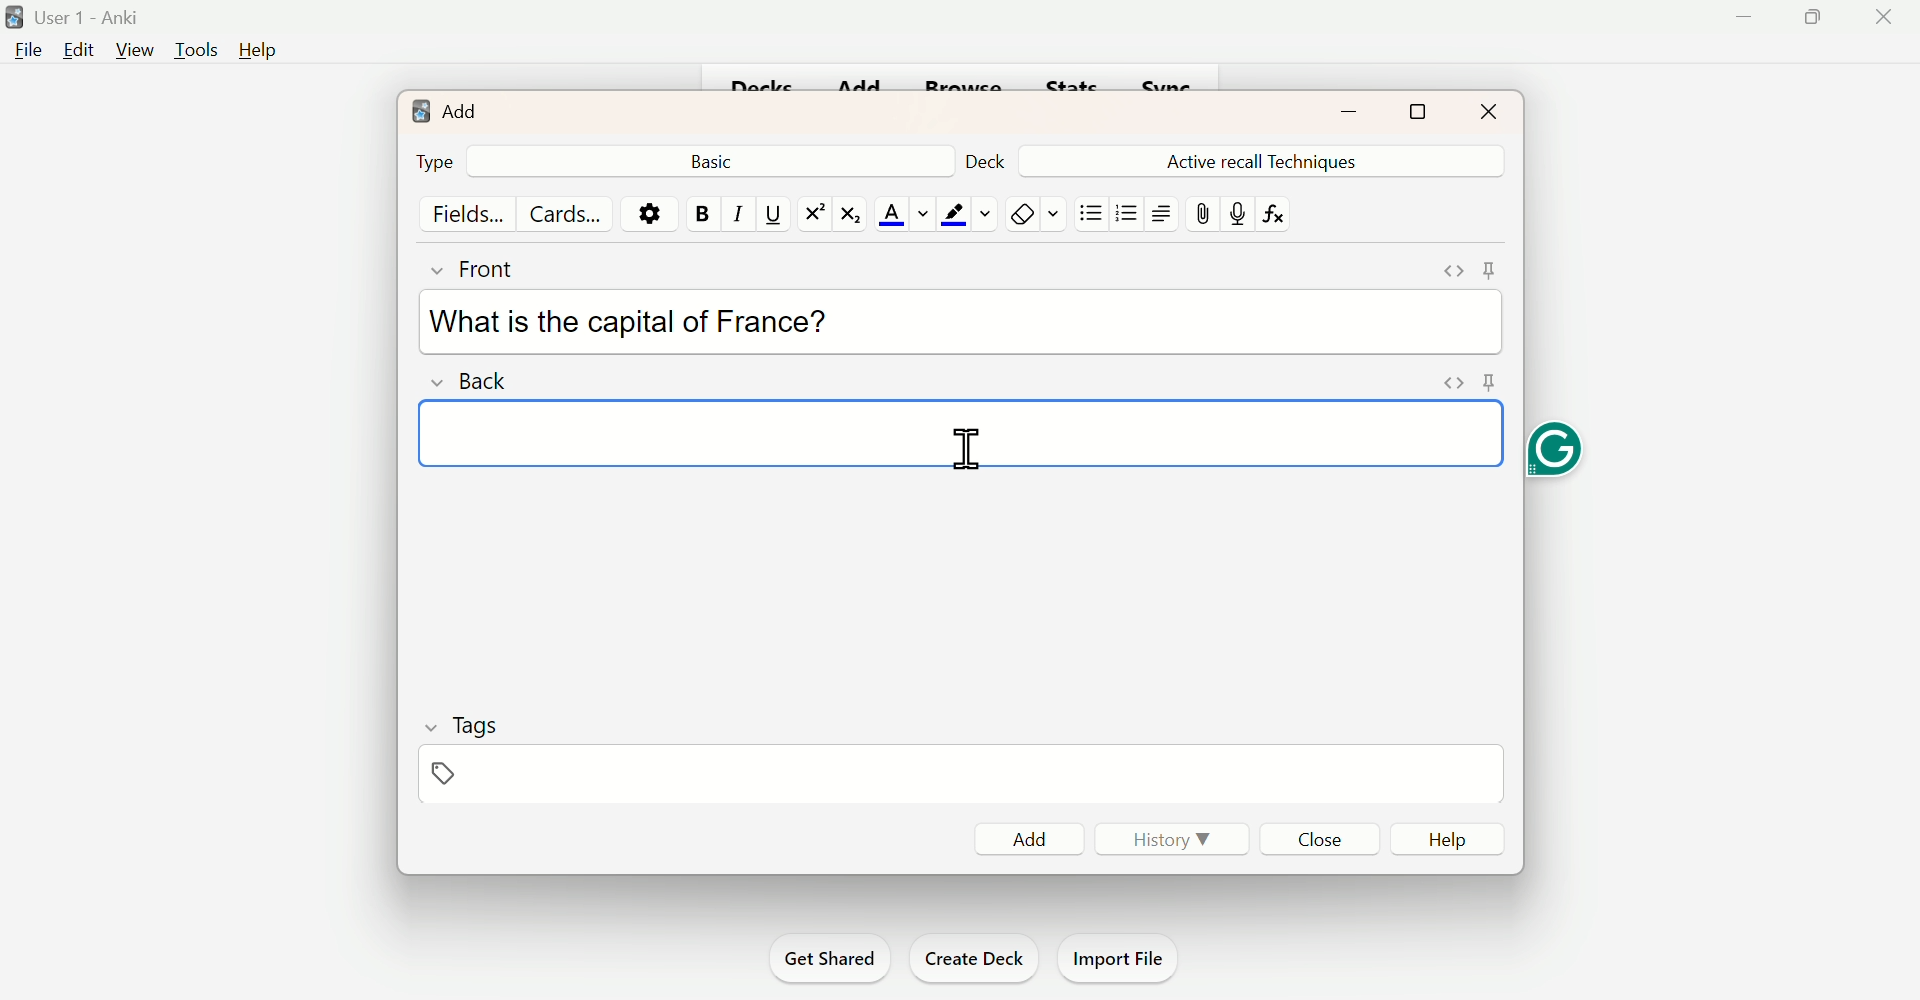 The height and width of the screenshot is (1000, 1920). Describe the element at coordinates (1485, 109) in the screenshot. I see `Close` at that location.